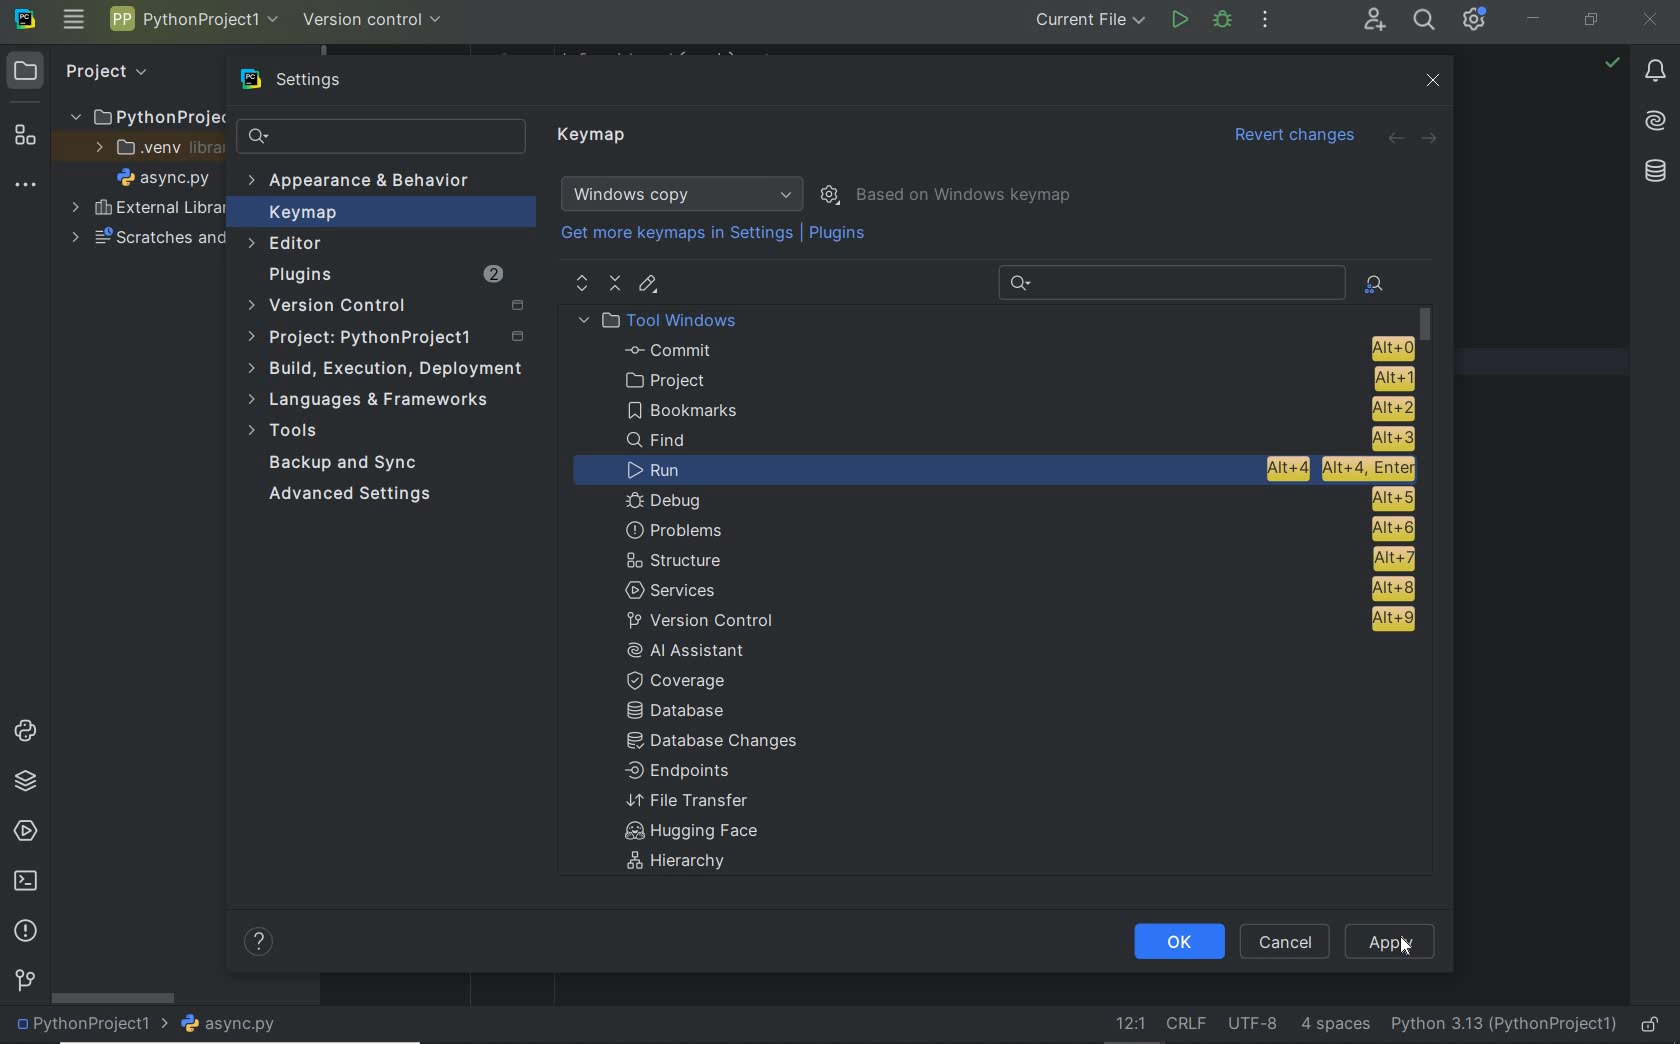  I want to click on current file, so click(1084, 22).